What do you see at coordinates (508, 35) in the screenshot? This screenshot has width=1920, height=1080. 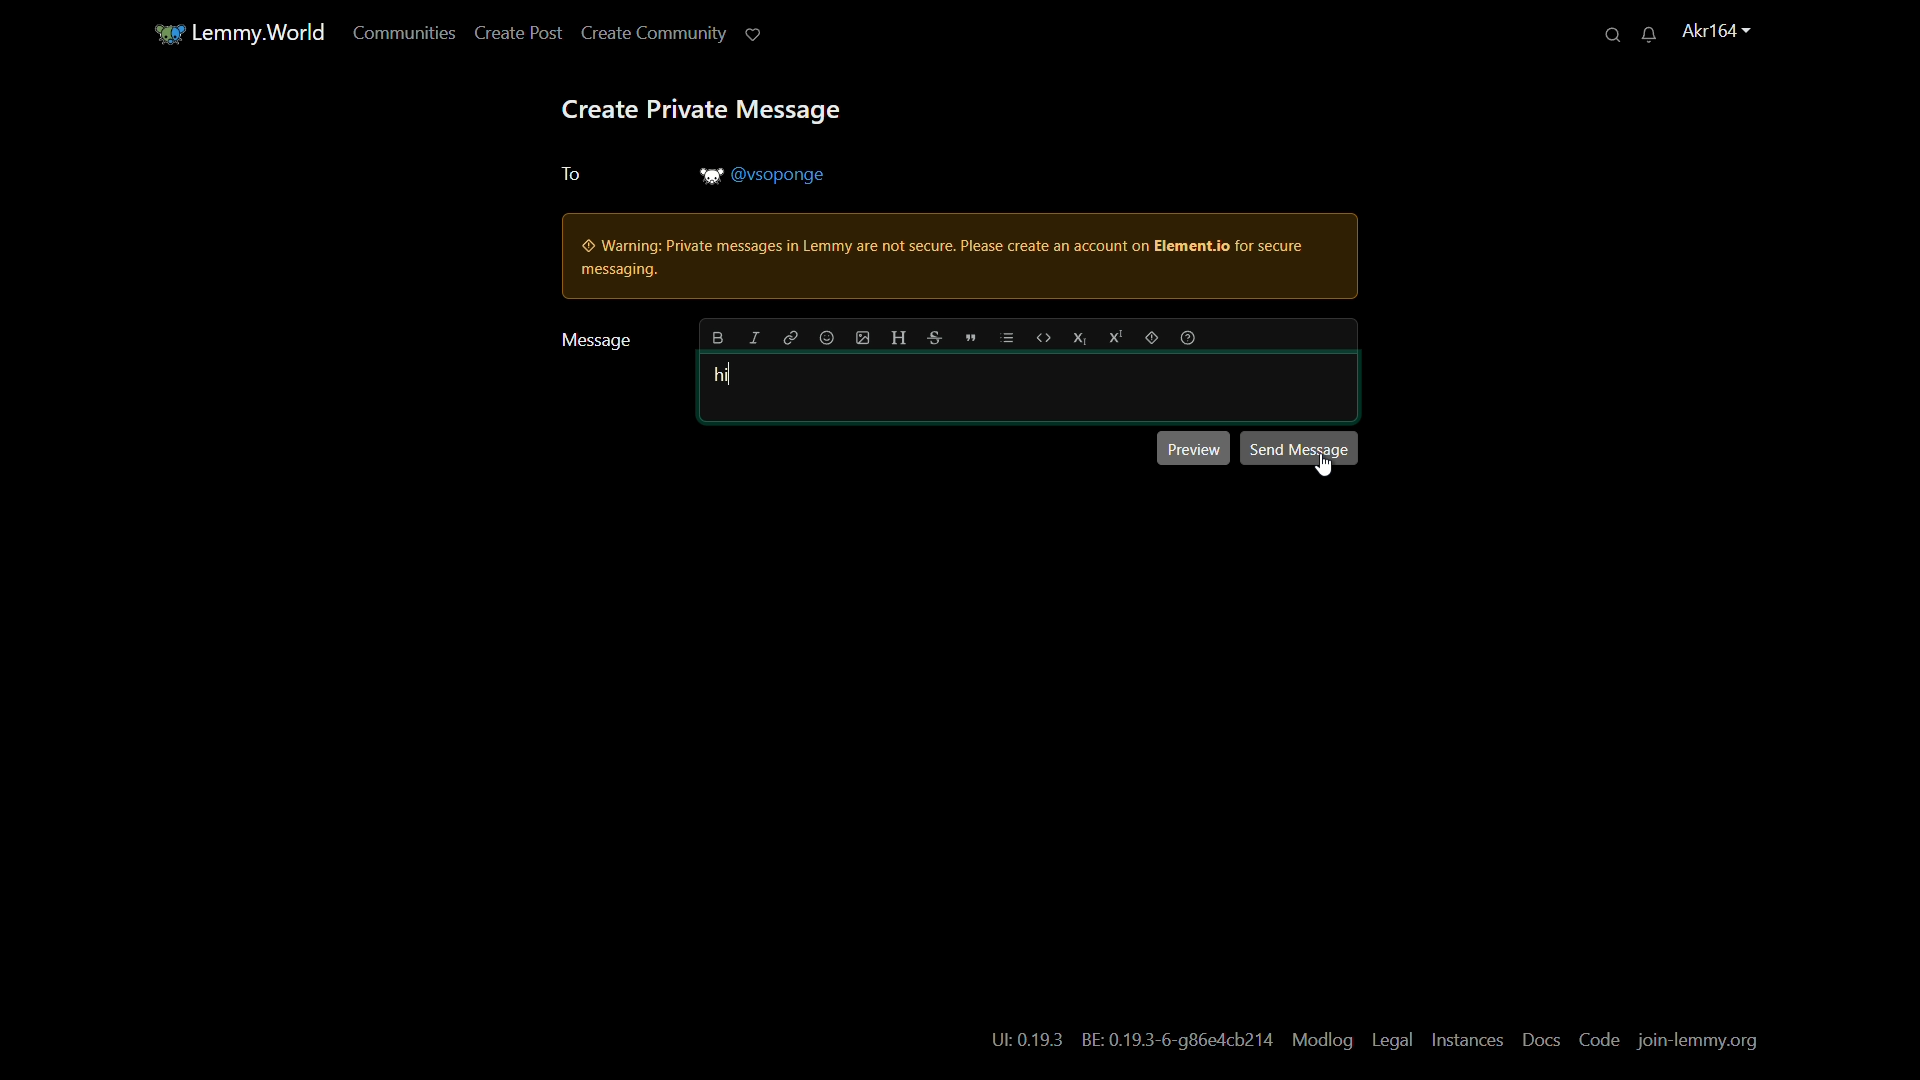 I see `create post` at bounding box center [508, 35].